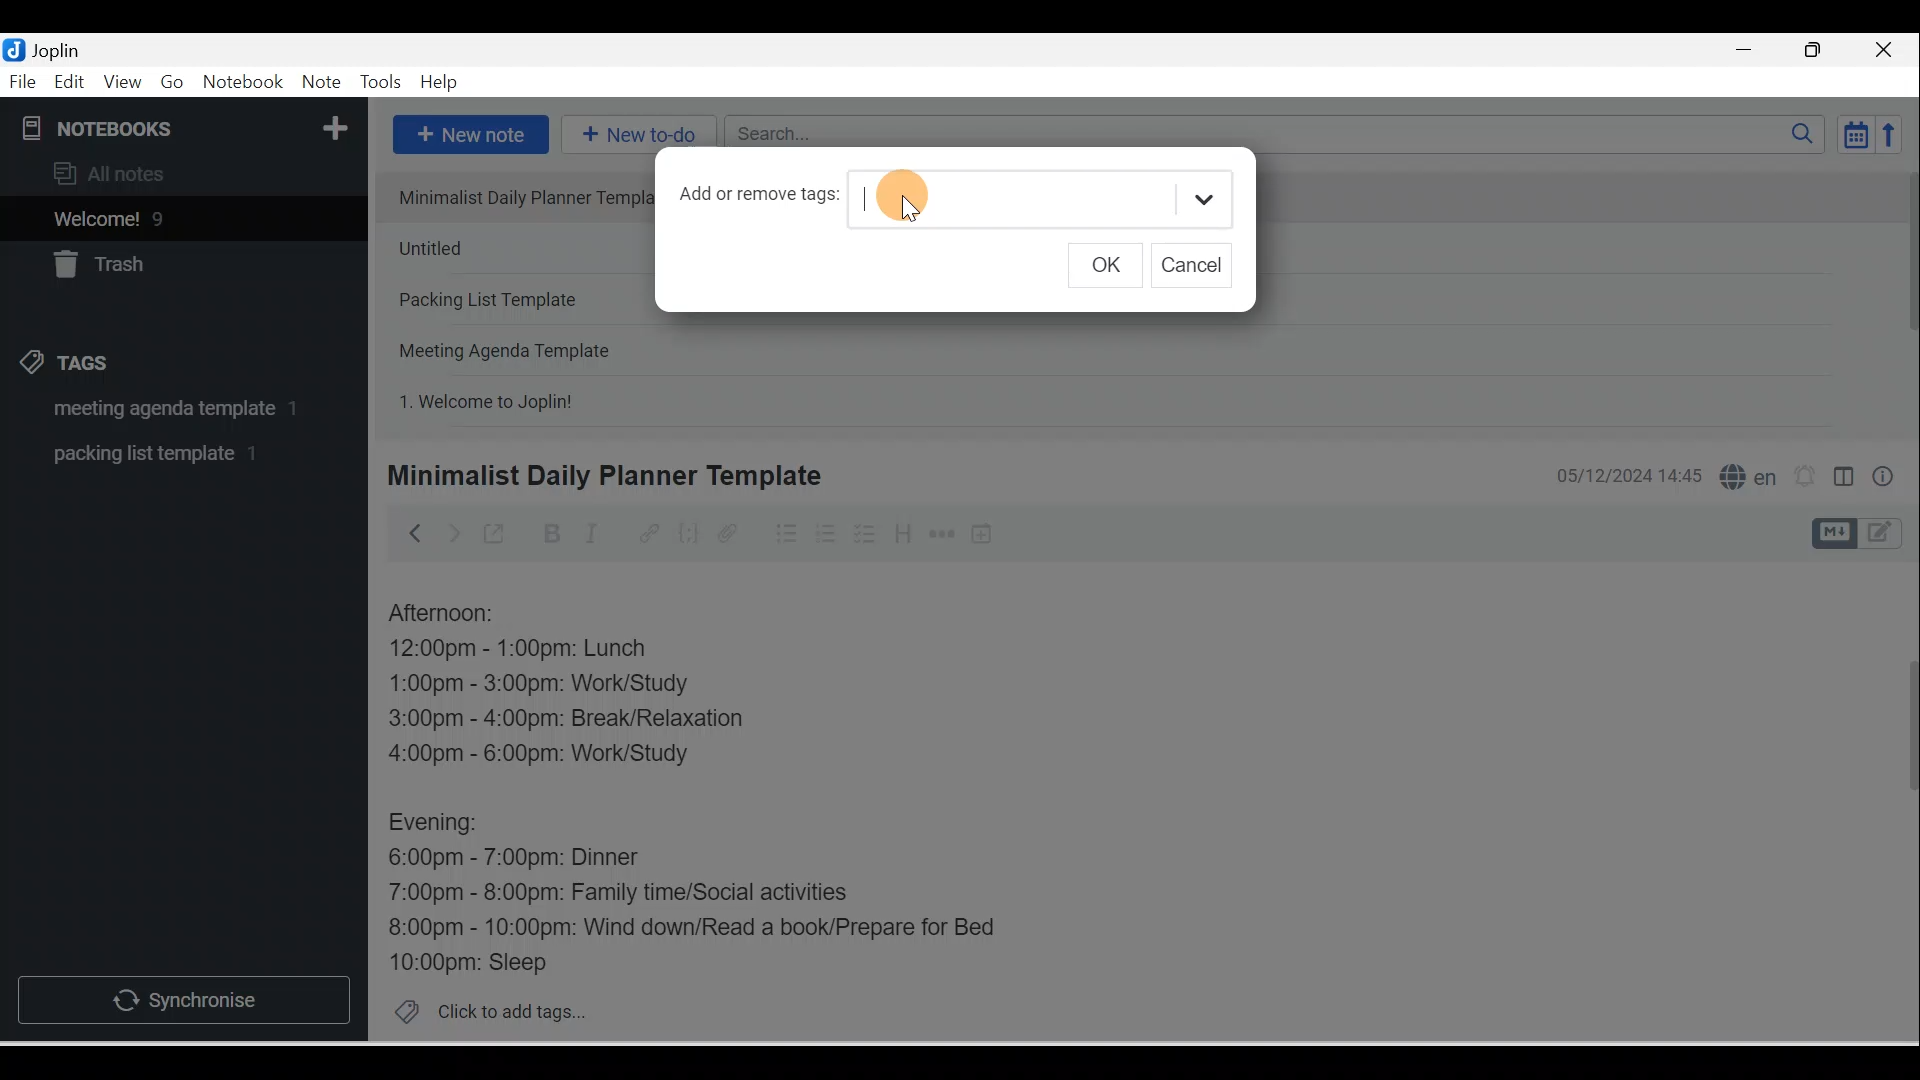  What do you see at coordinates (512, 196) in the screenshot?
I see `Note 1` at bounding box center [512, 196].